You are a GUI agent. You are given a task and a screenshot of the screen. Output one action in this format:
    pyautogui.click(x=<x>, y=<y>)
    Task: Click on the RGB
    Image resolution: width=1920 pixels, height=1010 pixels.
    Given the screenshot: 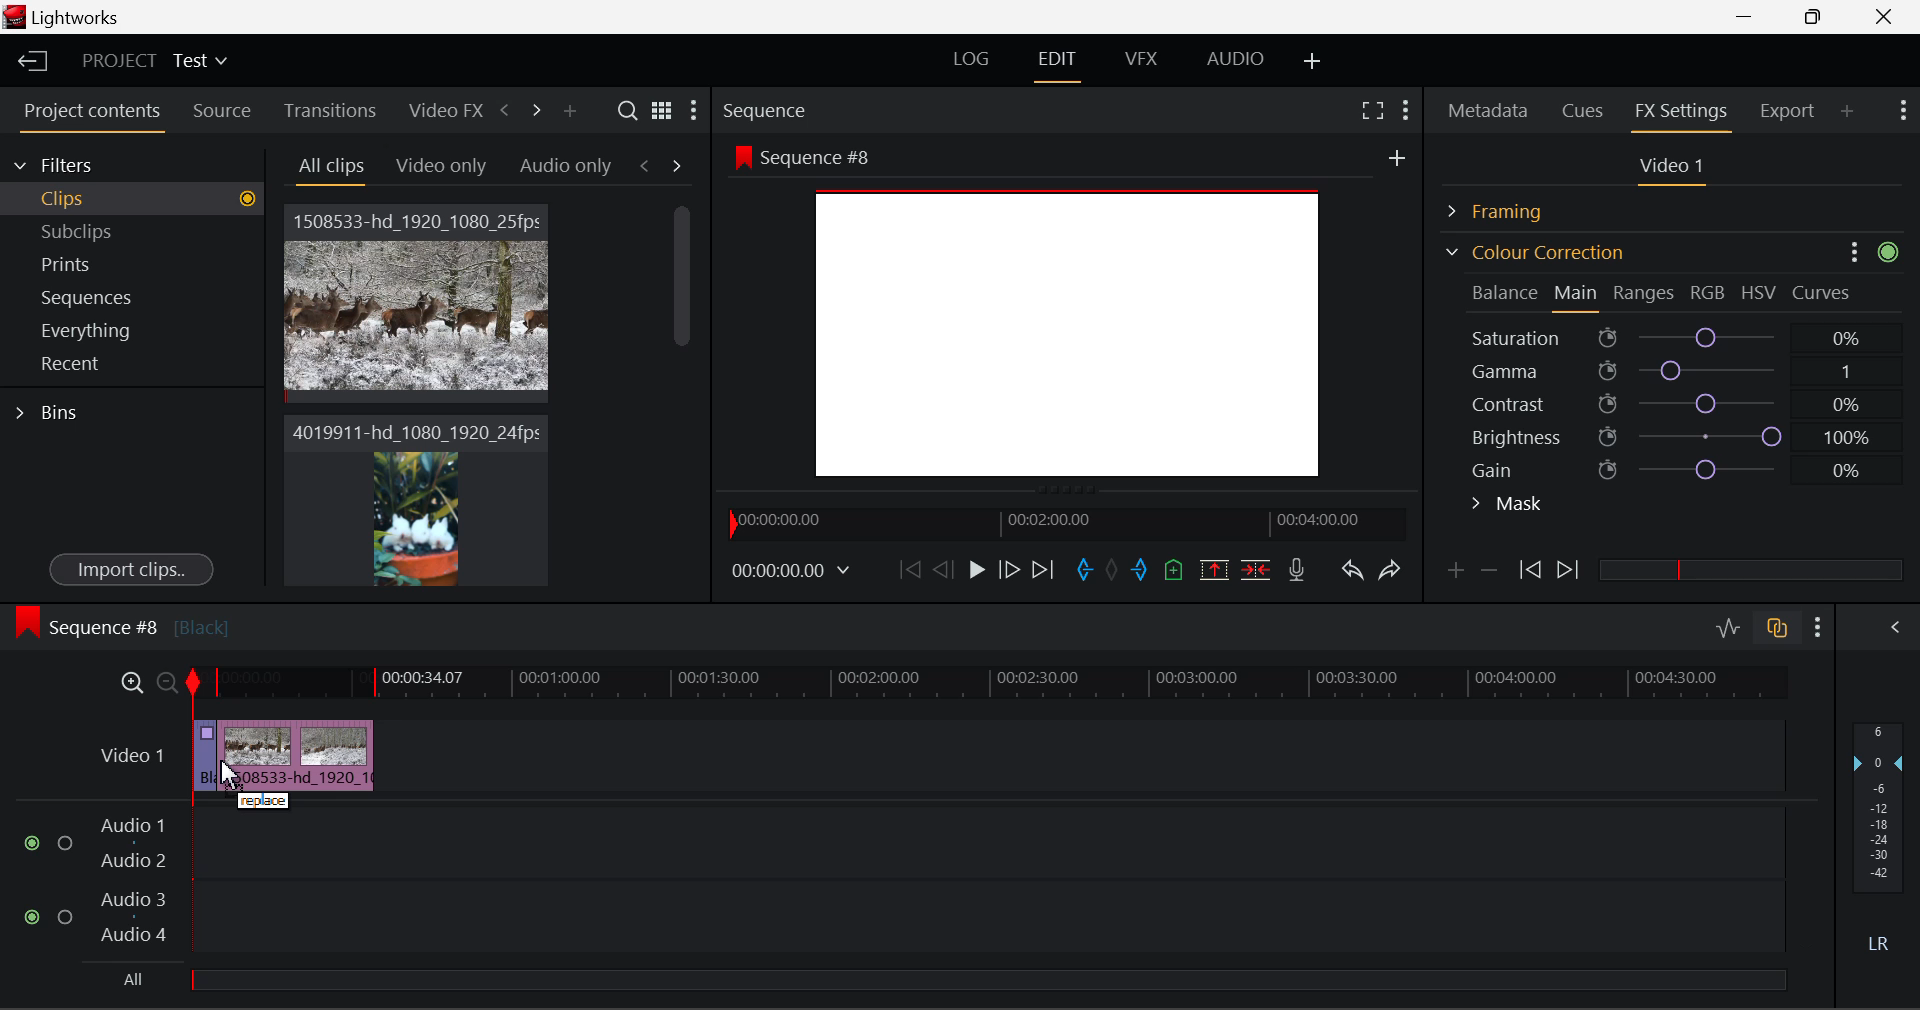 What is the action you would take?
    pyautogui.click(x=1709, y=294)
    